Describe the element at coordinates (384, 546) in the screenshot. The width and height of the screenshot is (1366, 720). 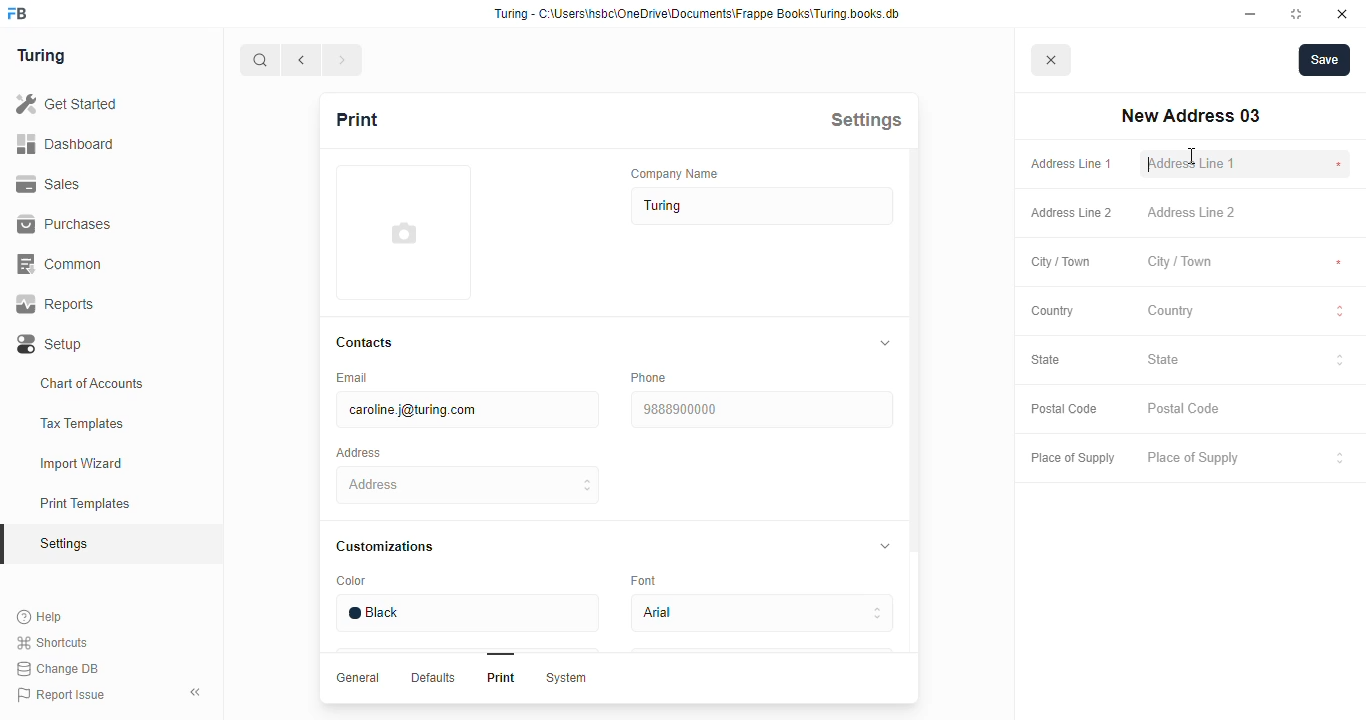
I see `customizations` at that location.